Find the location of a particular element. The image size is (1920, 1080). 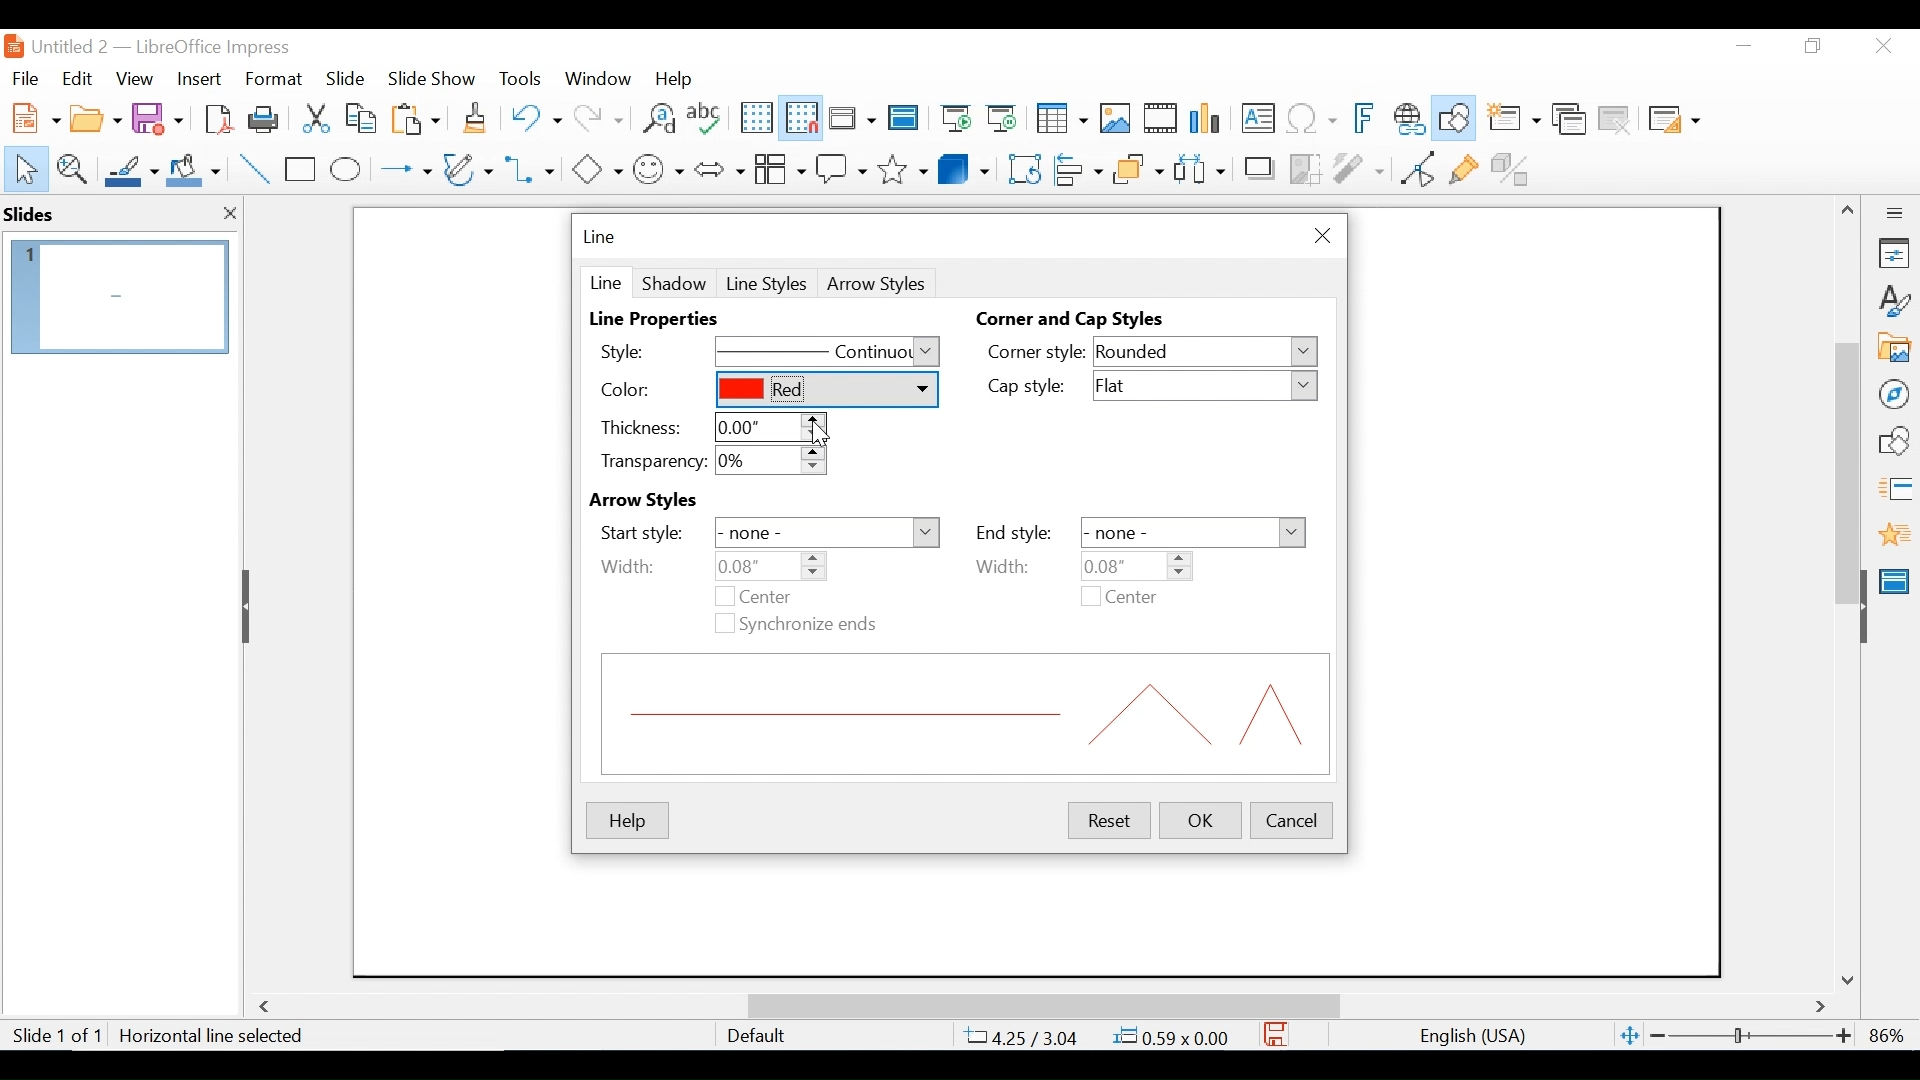

none is located at coordinates (827, 534).